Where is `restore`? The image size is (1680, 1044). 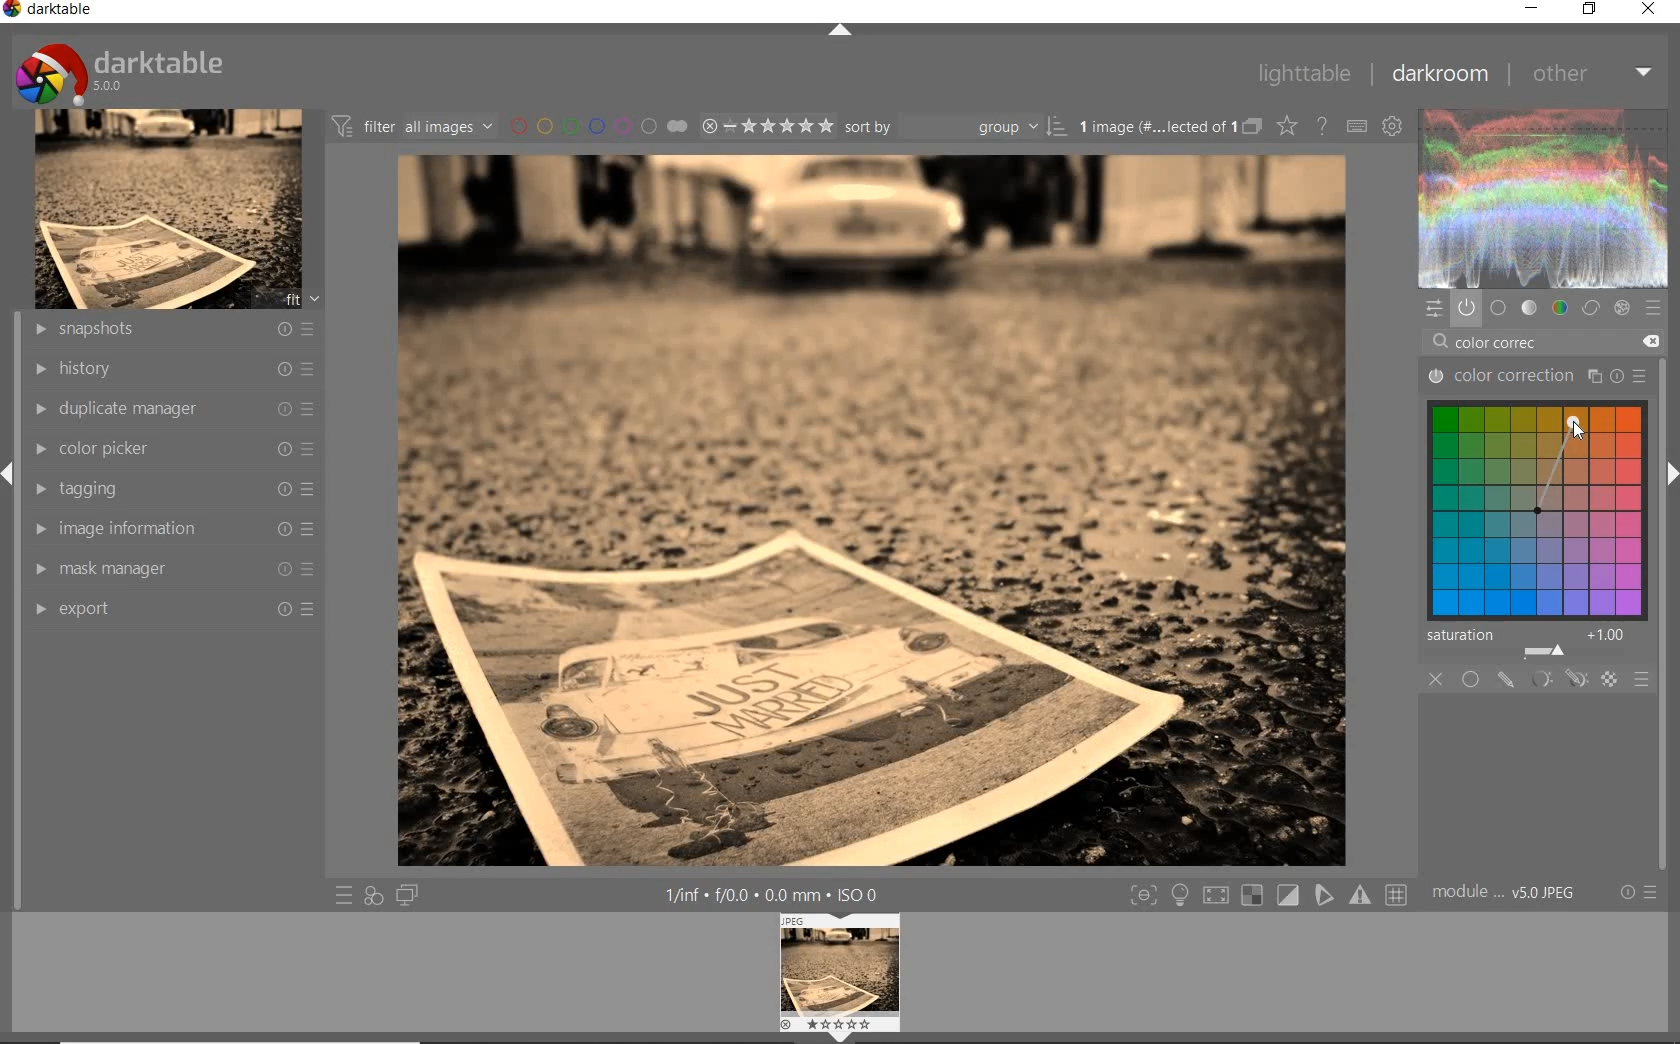
restore is located at coordinates (1591, 9).